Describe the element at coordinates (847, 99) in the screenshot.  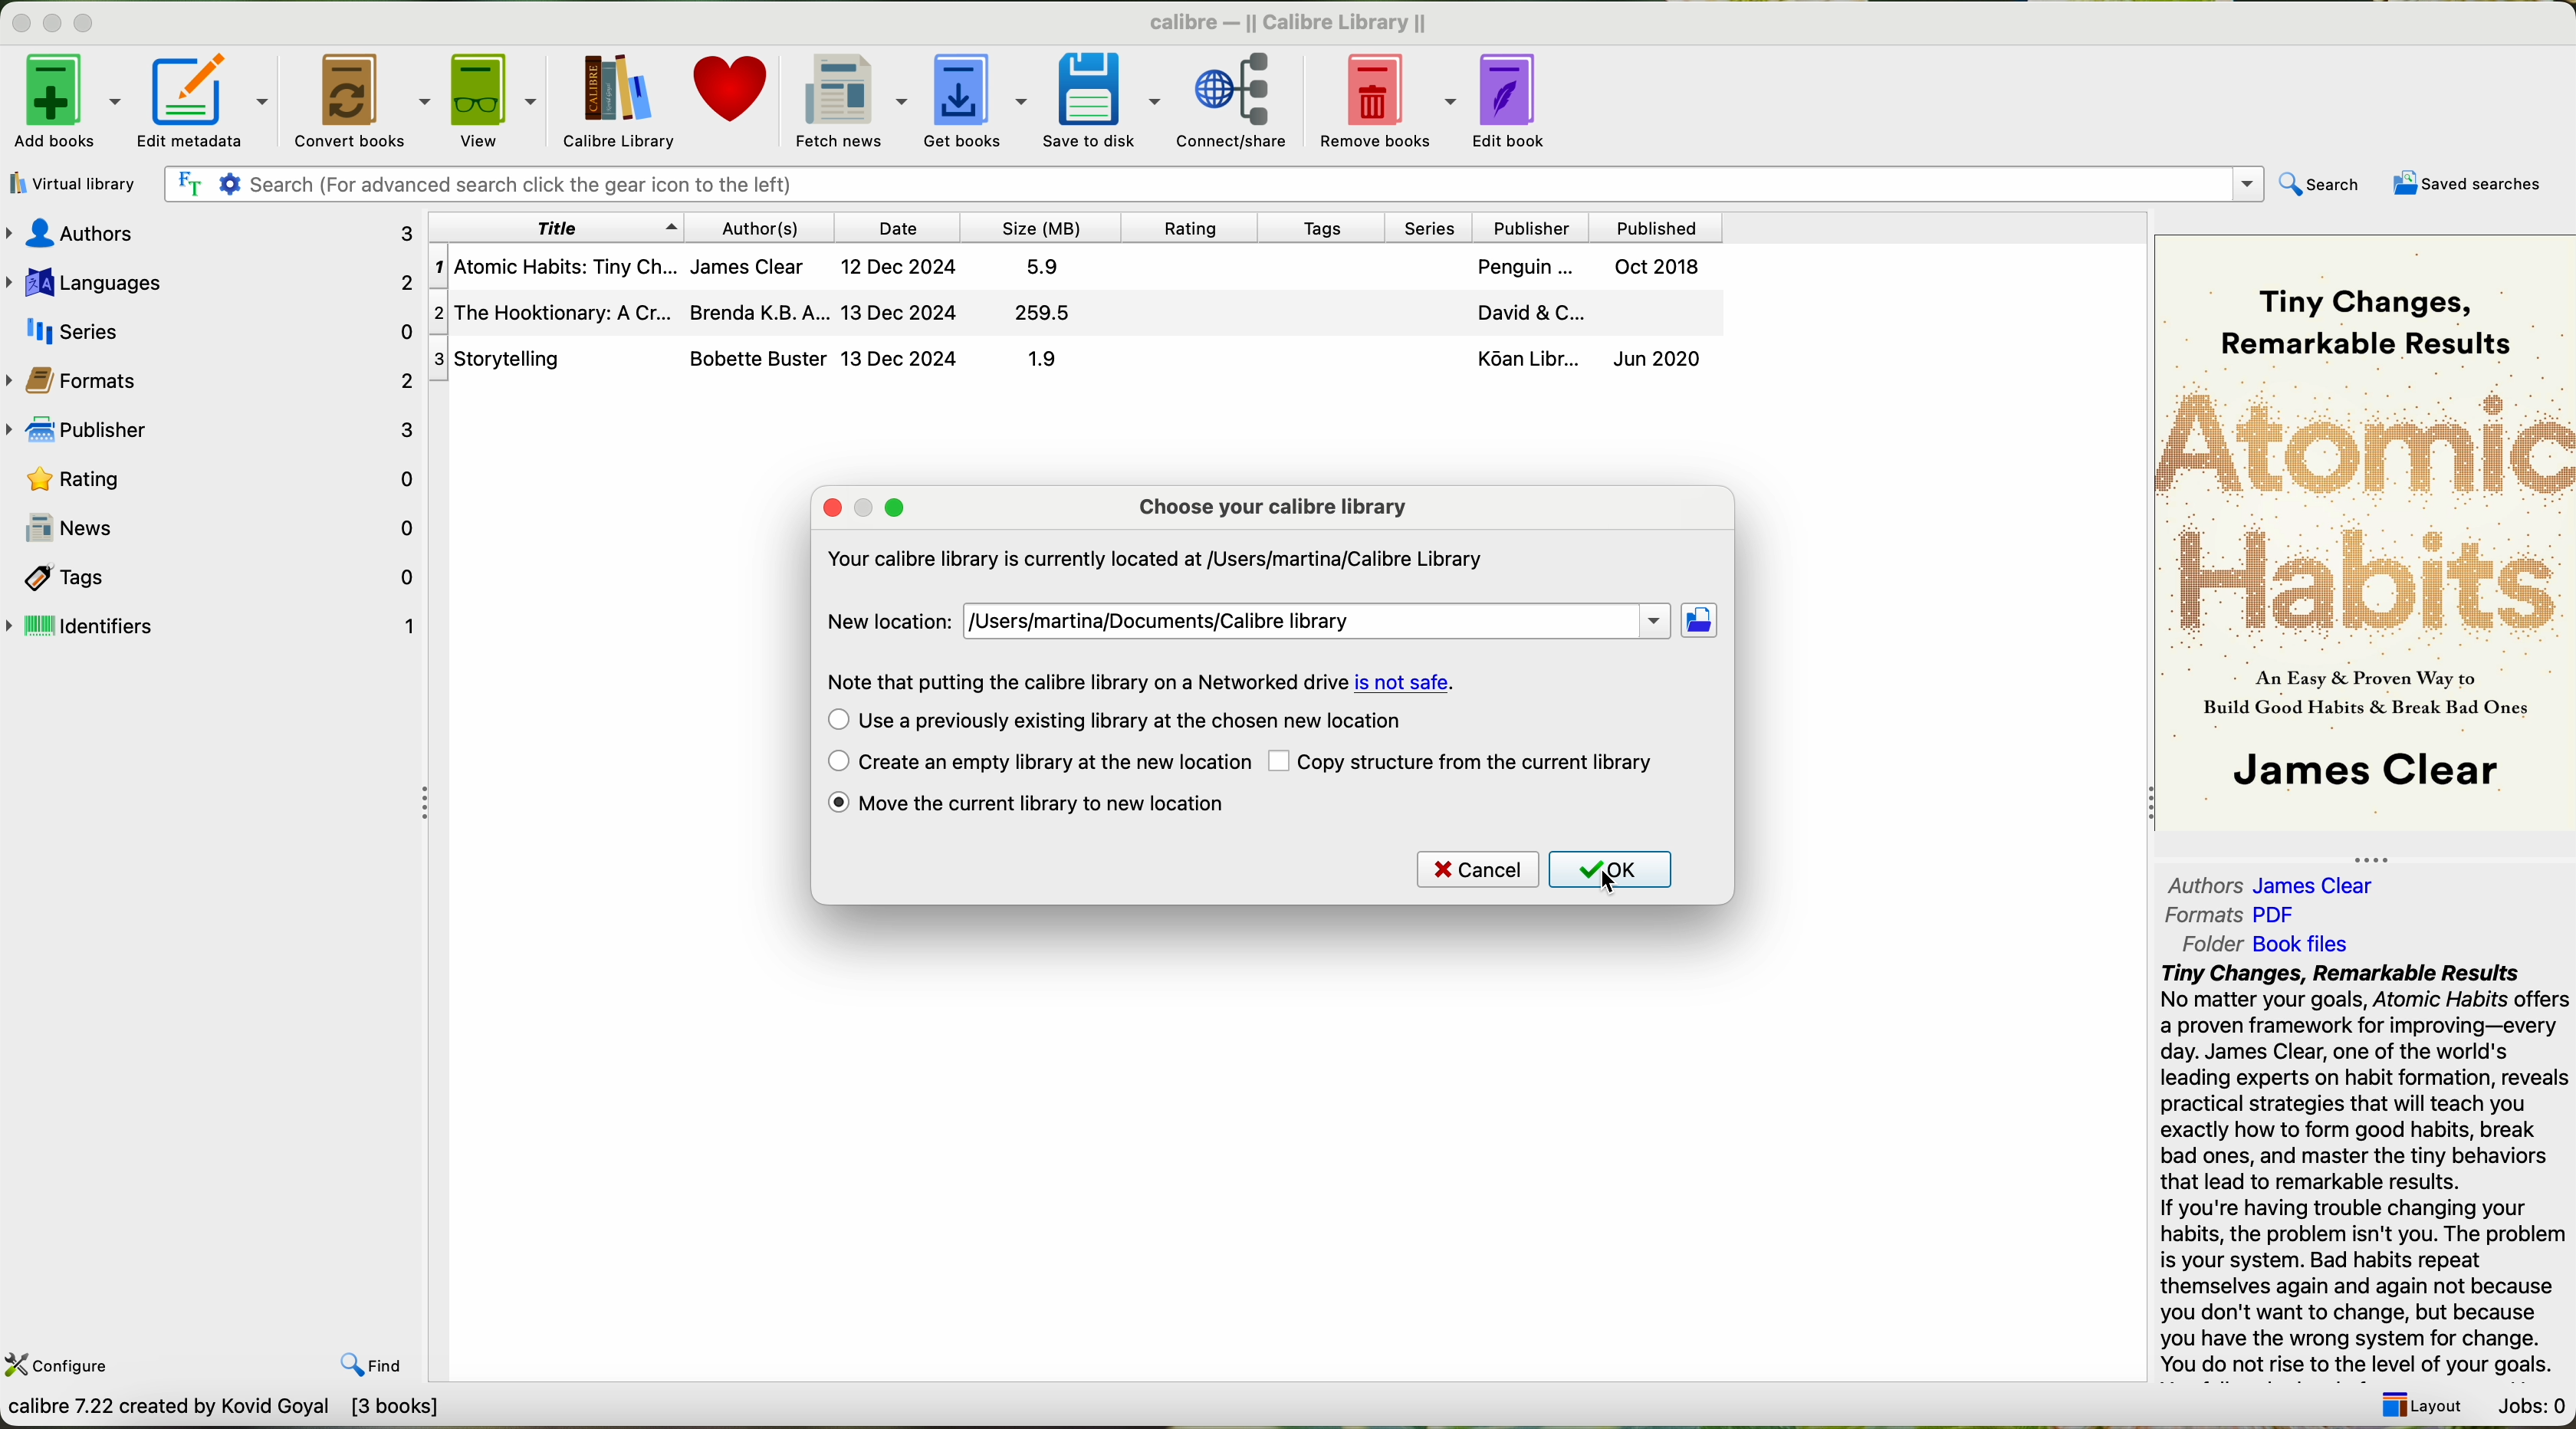
I see `fetch news` at that location.